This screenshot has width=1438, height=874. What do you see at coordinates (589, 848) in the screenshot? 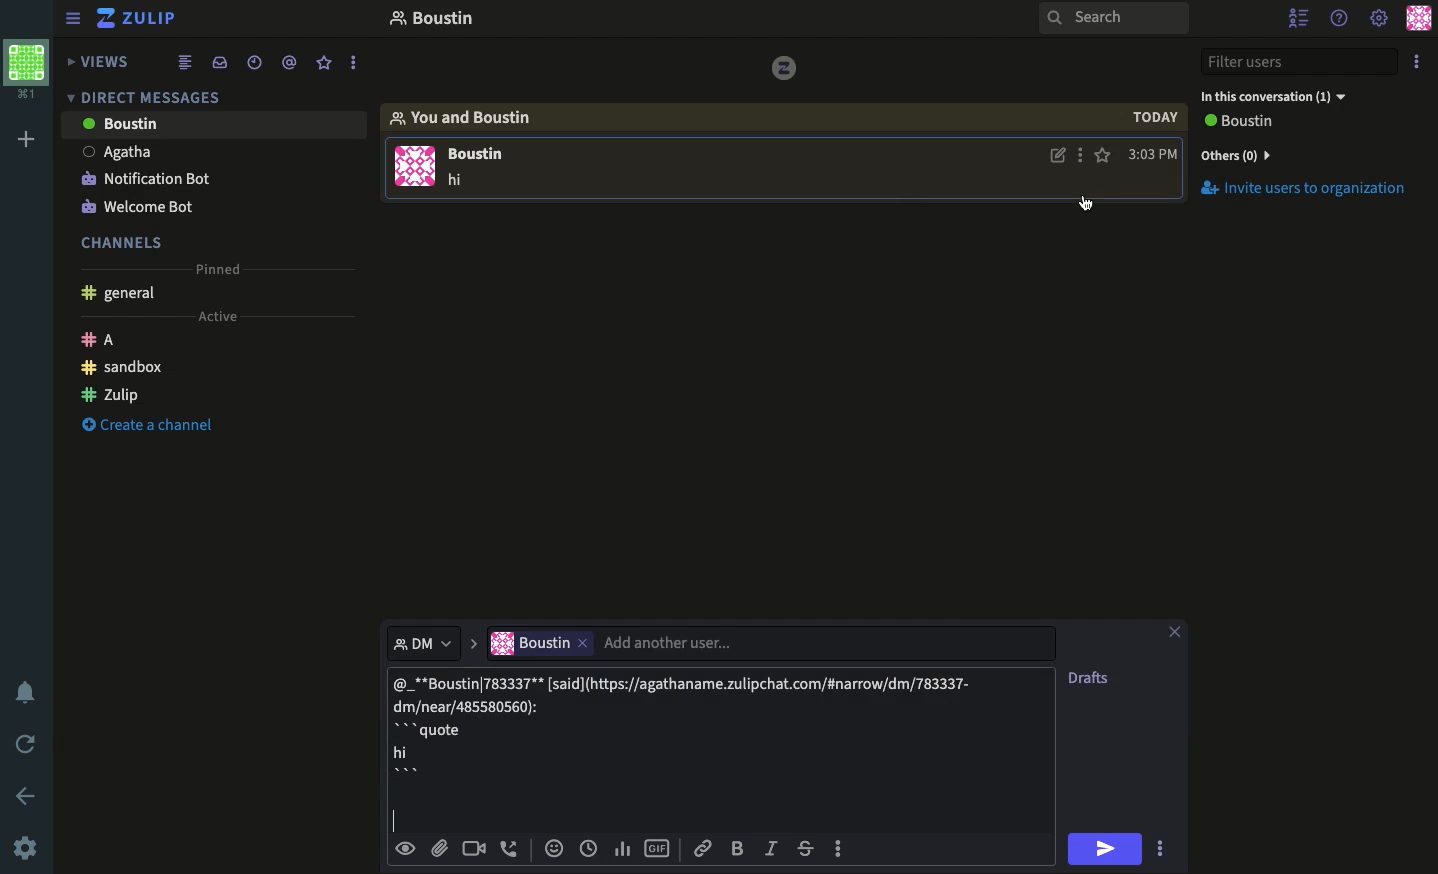
I see `Time` at bounding box center [589, 848].